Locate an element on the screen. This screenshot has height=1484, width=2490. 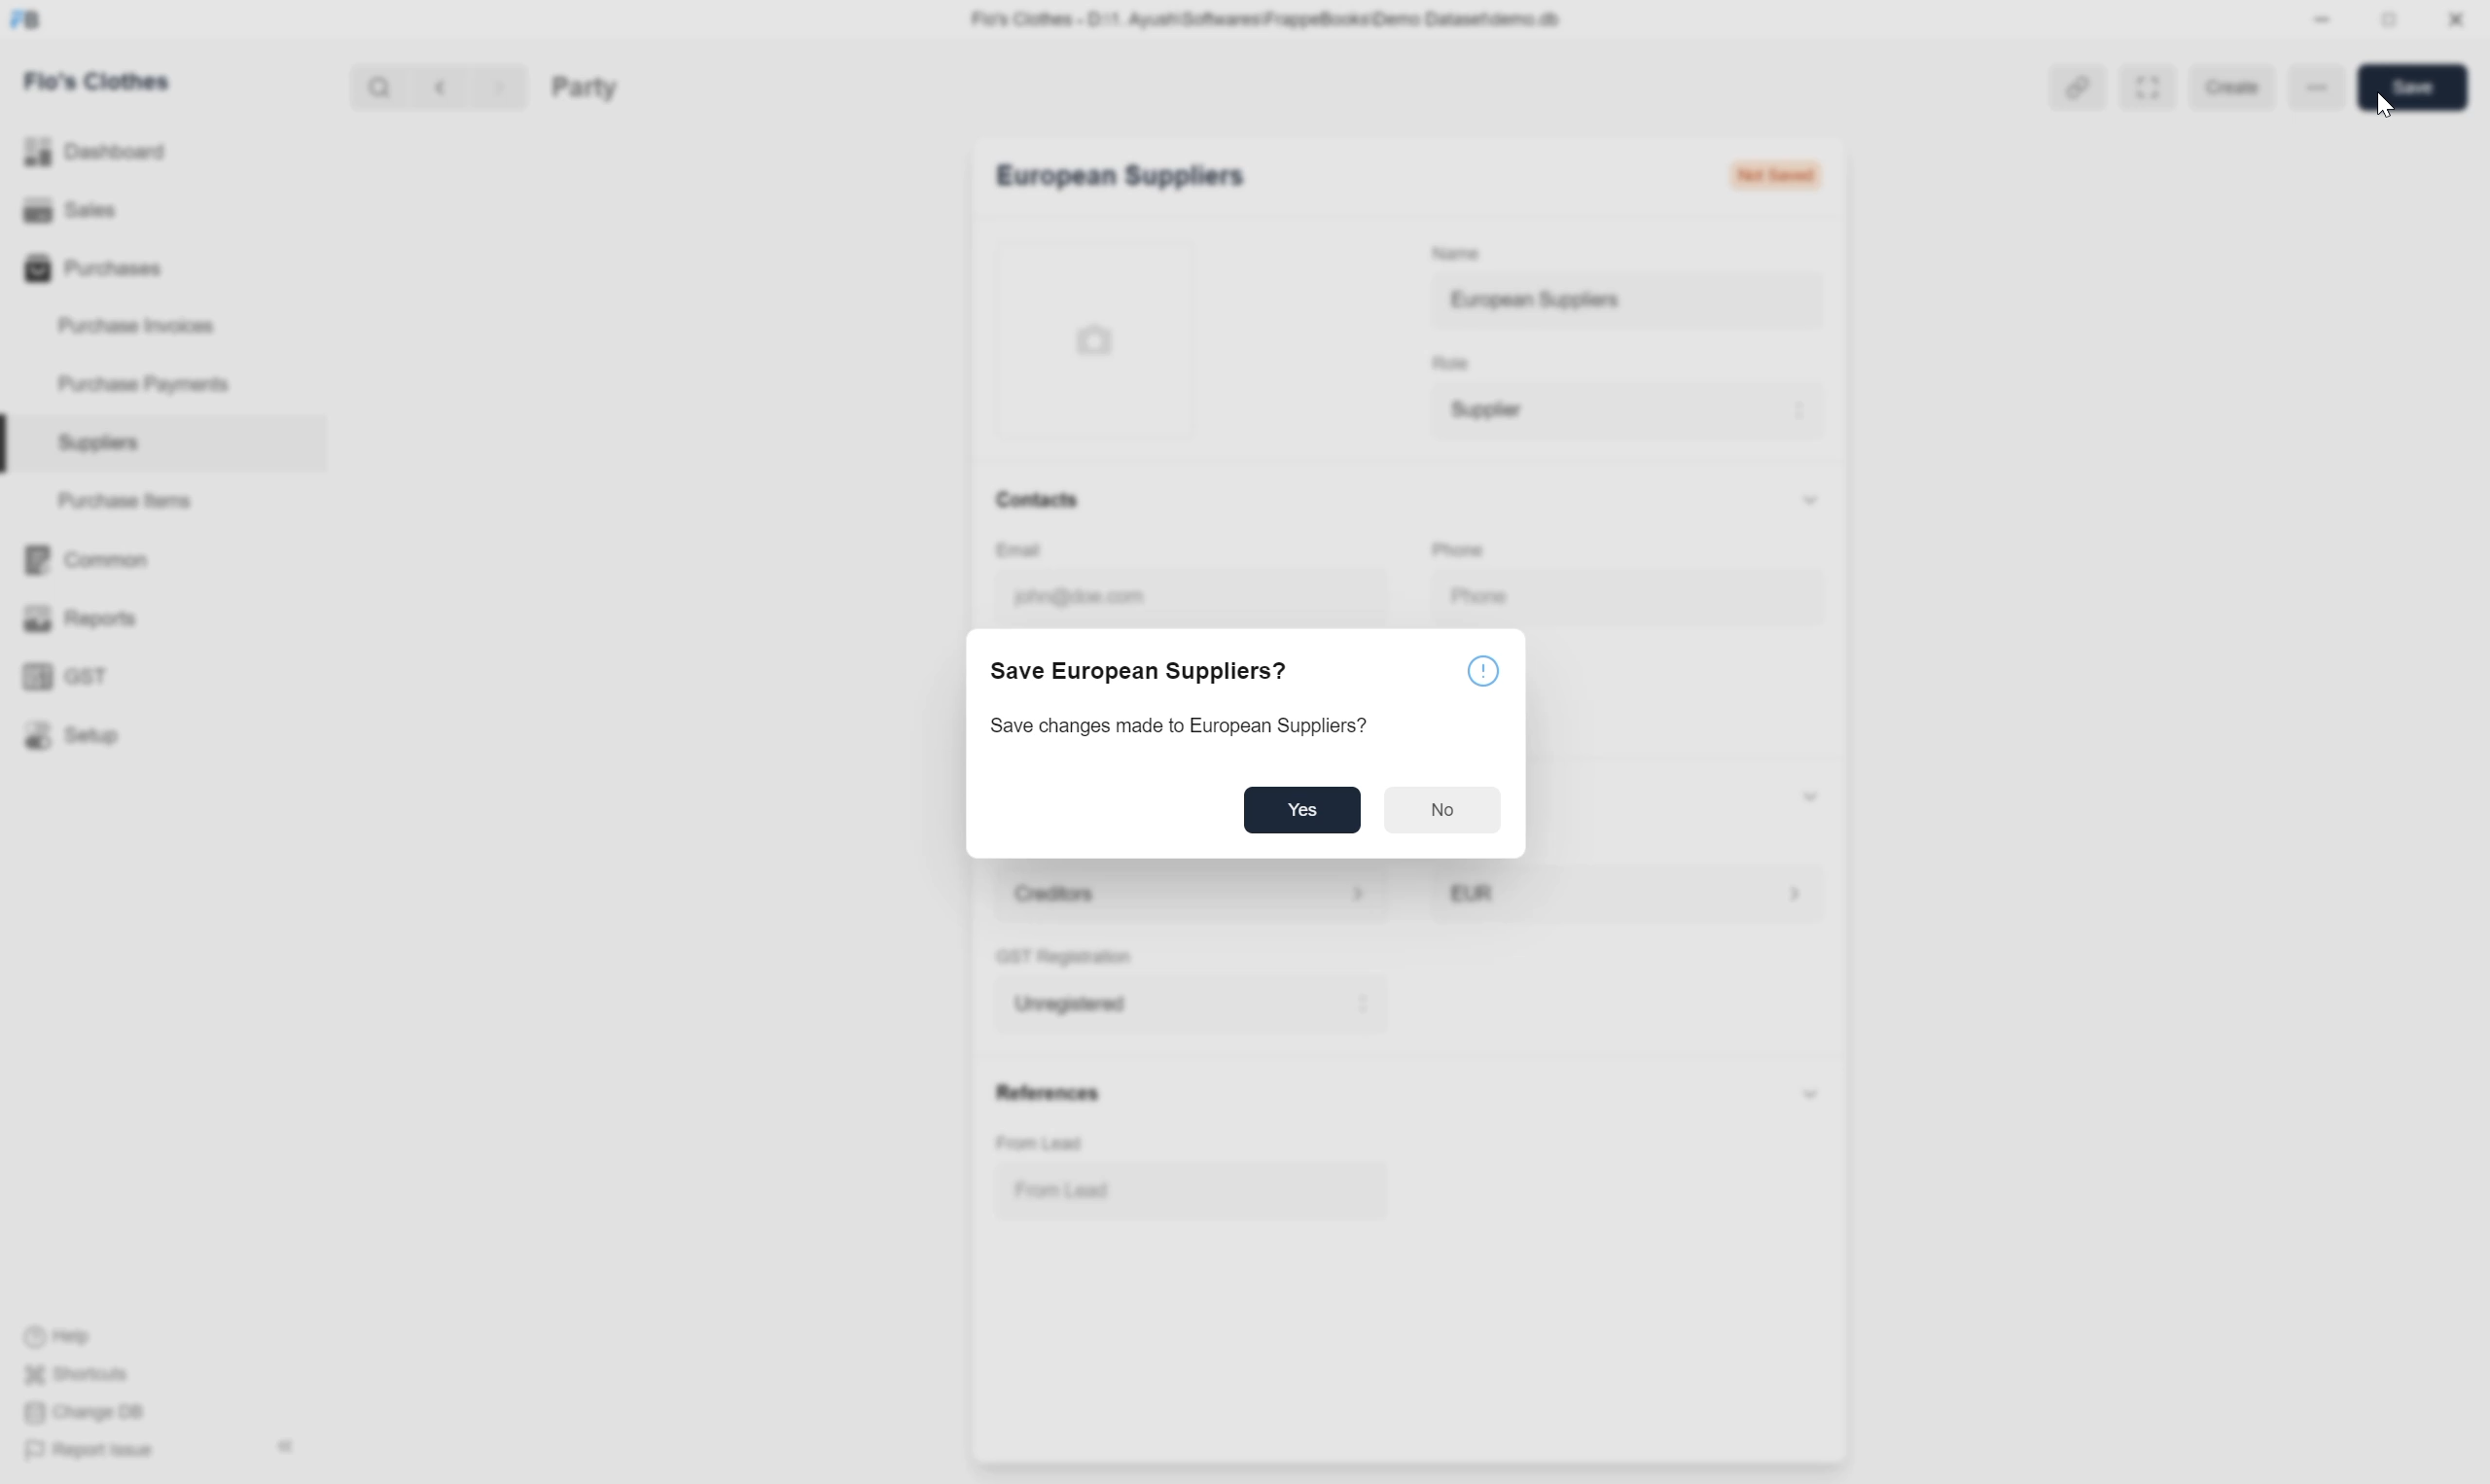
go back is located at coordinates (433, 85).